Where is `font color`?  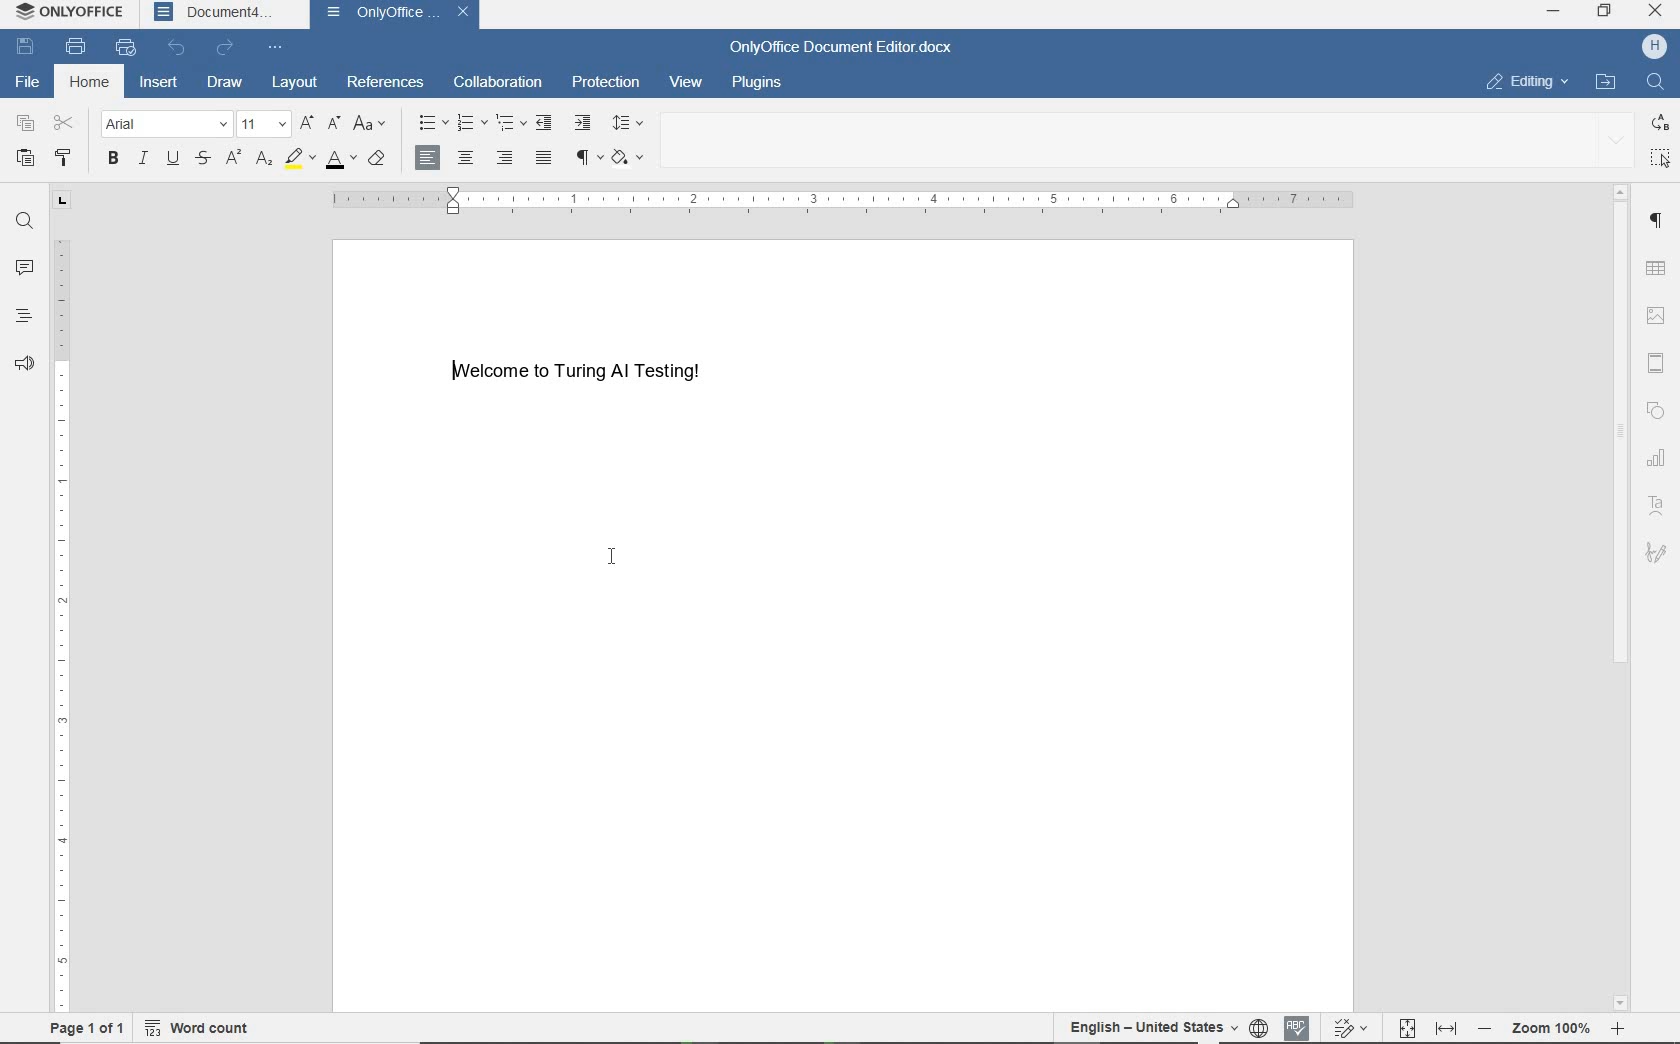
font color is located at coordinates (343, 160).